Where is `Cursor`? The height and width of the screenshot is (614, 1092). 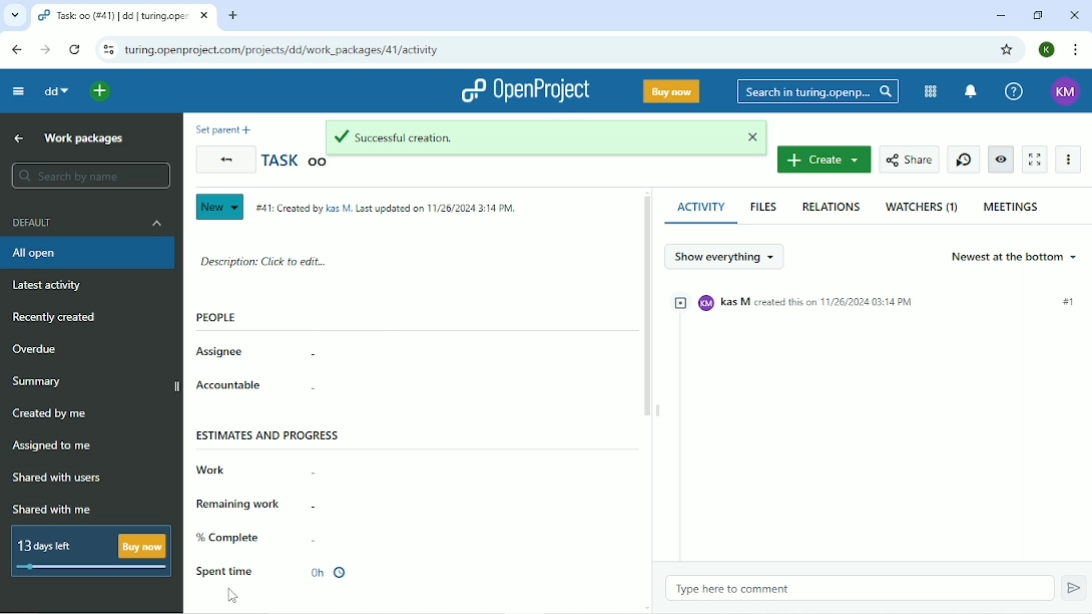 Cursor is located at coordinates (234, 596).